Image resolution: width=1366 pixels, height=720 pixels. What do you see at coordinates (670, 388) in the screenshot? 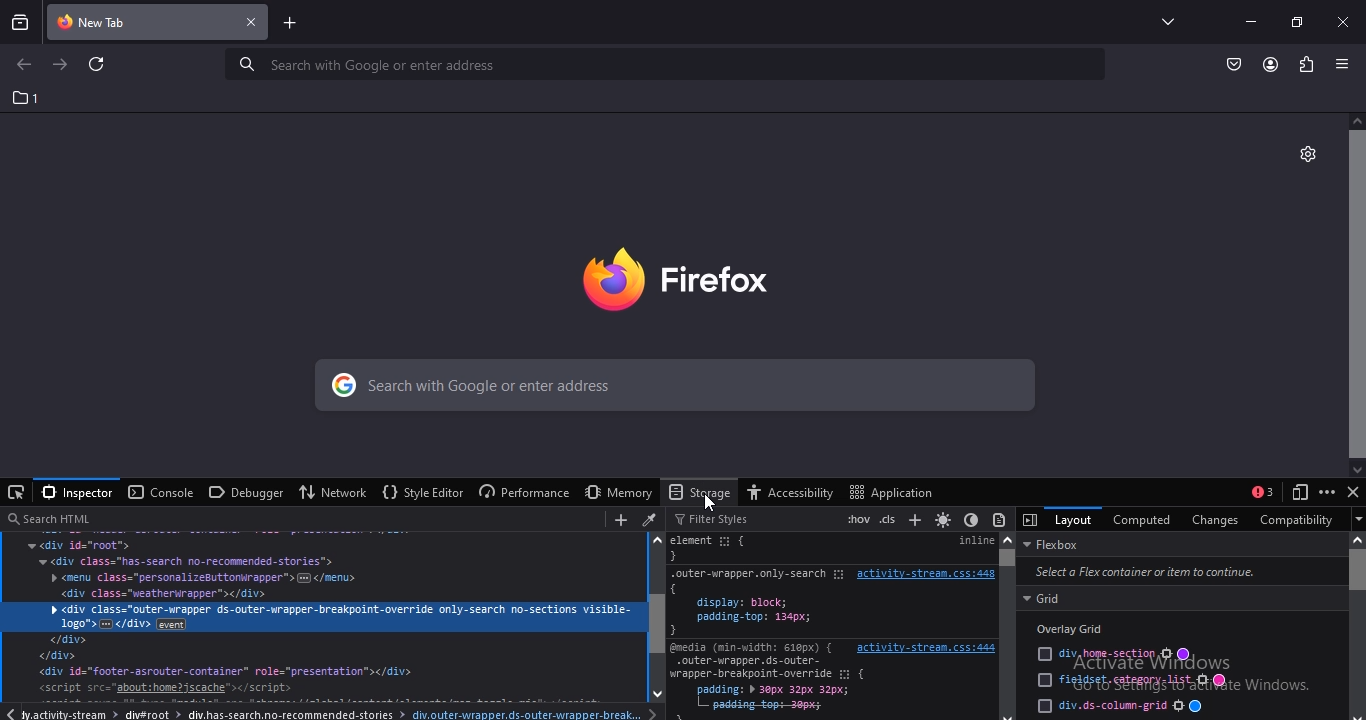
I see `search` at bounding box center [670, 388].